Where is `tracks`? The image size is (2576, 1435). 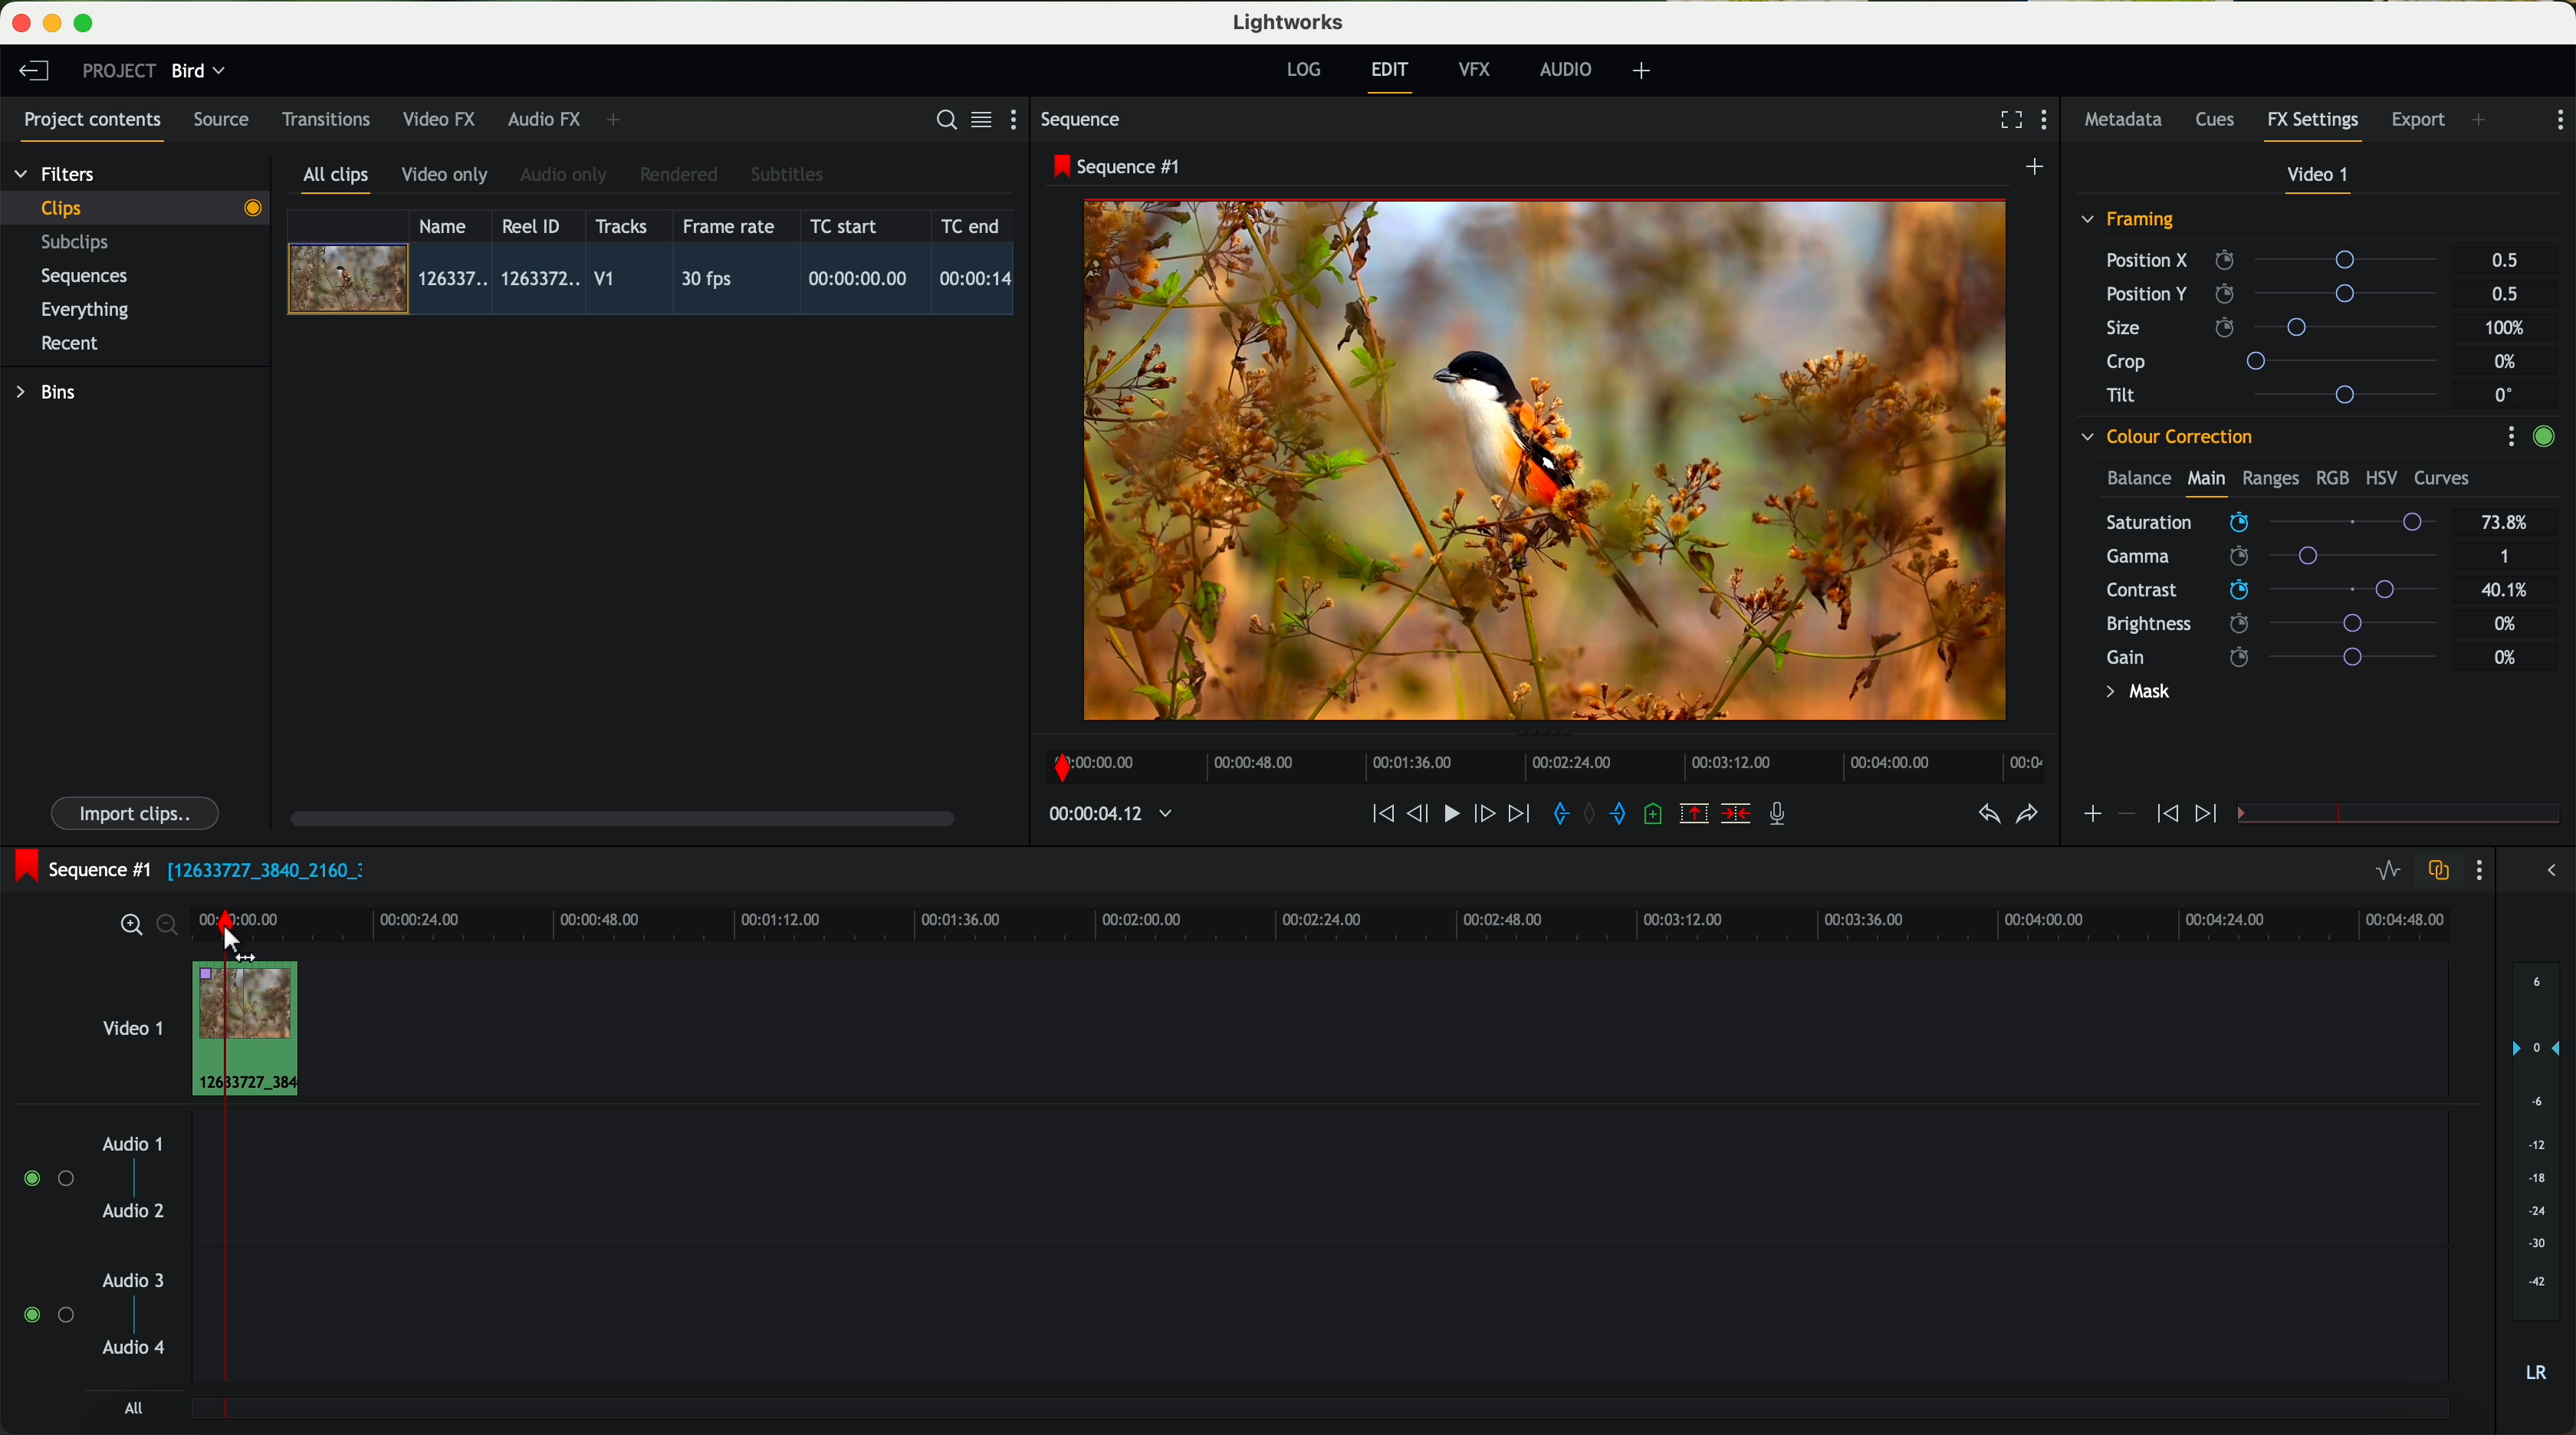
tracks is located at coordinates (618, 227).